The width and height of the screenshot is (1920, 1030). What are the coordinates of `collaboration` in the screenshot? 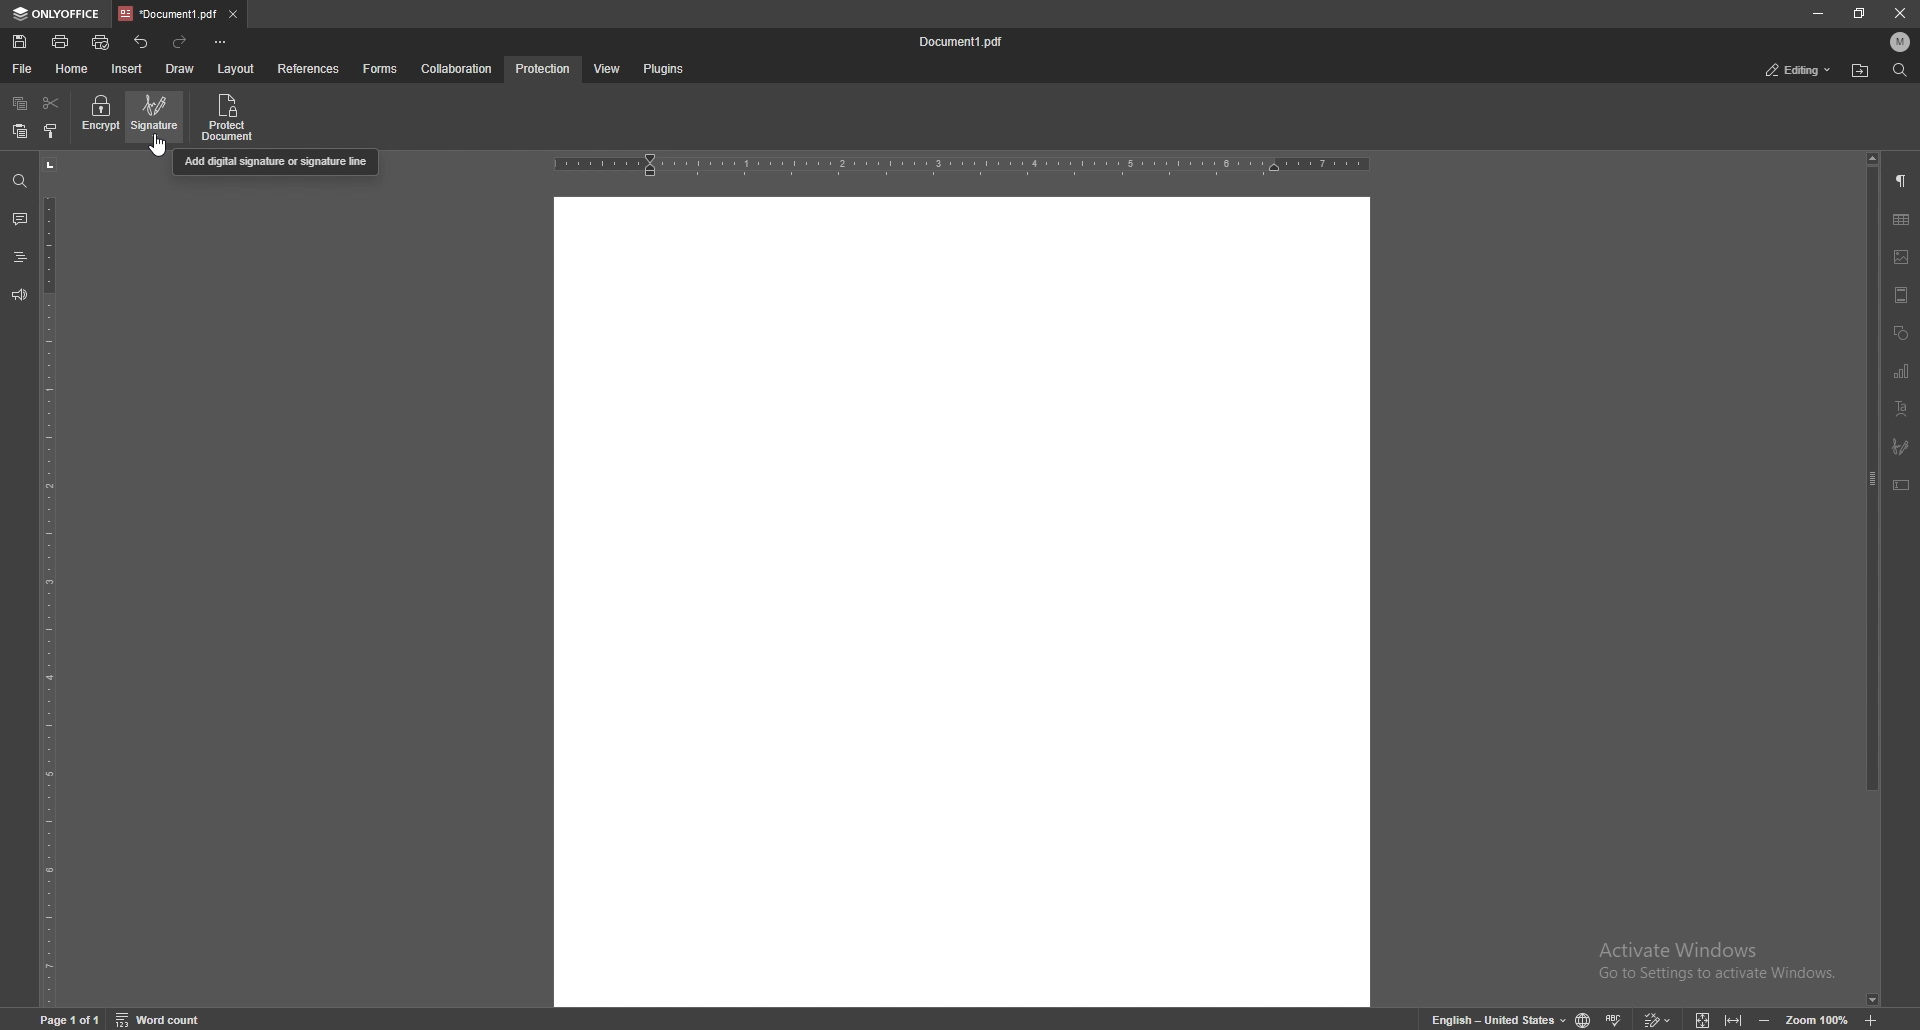 It's located at (459, 68).